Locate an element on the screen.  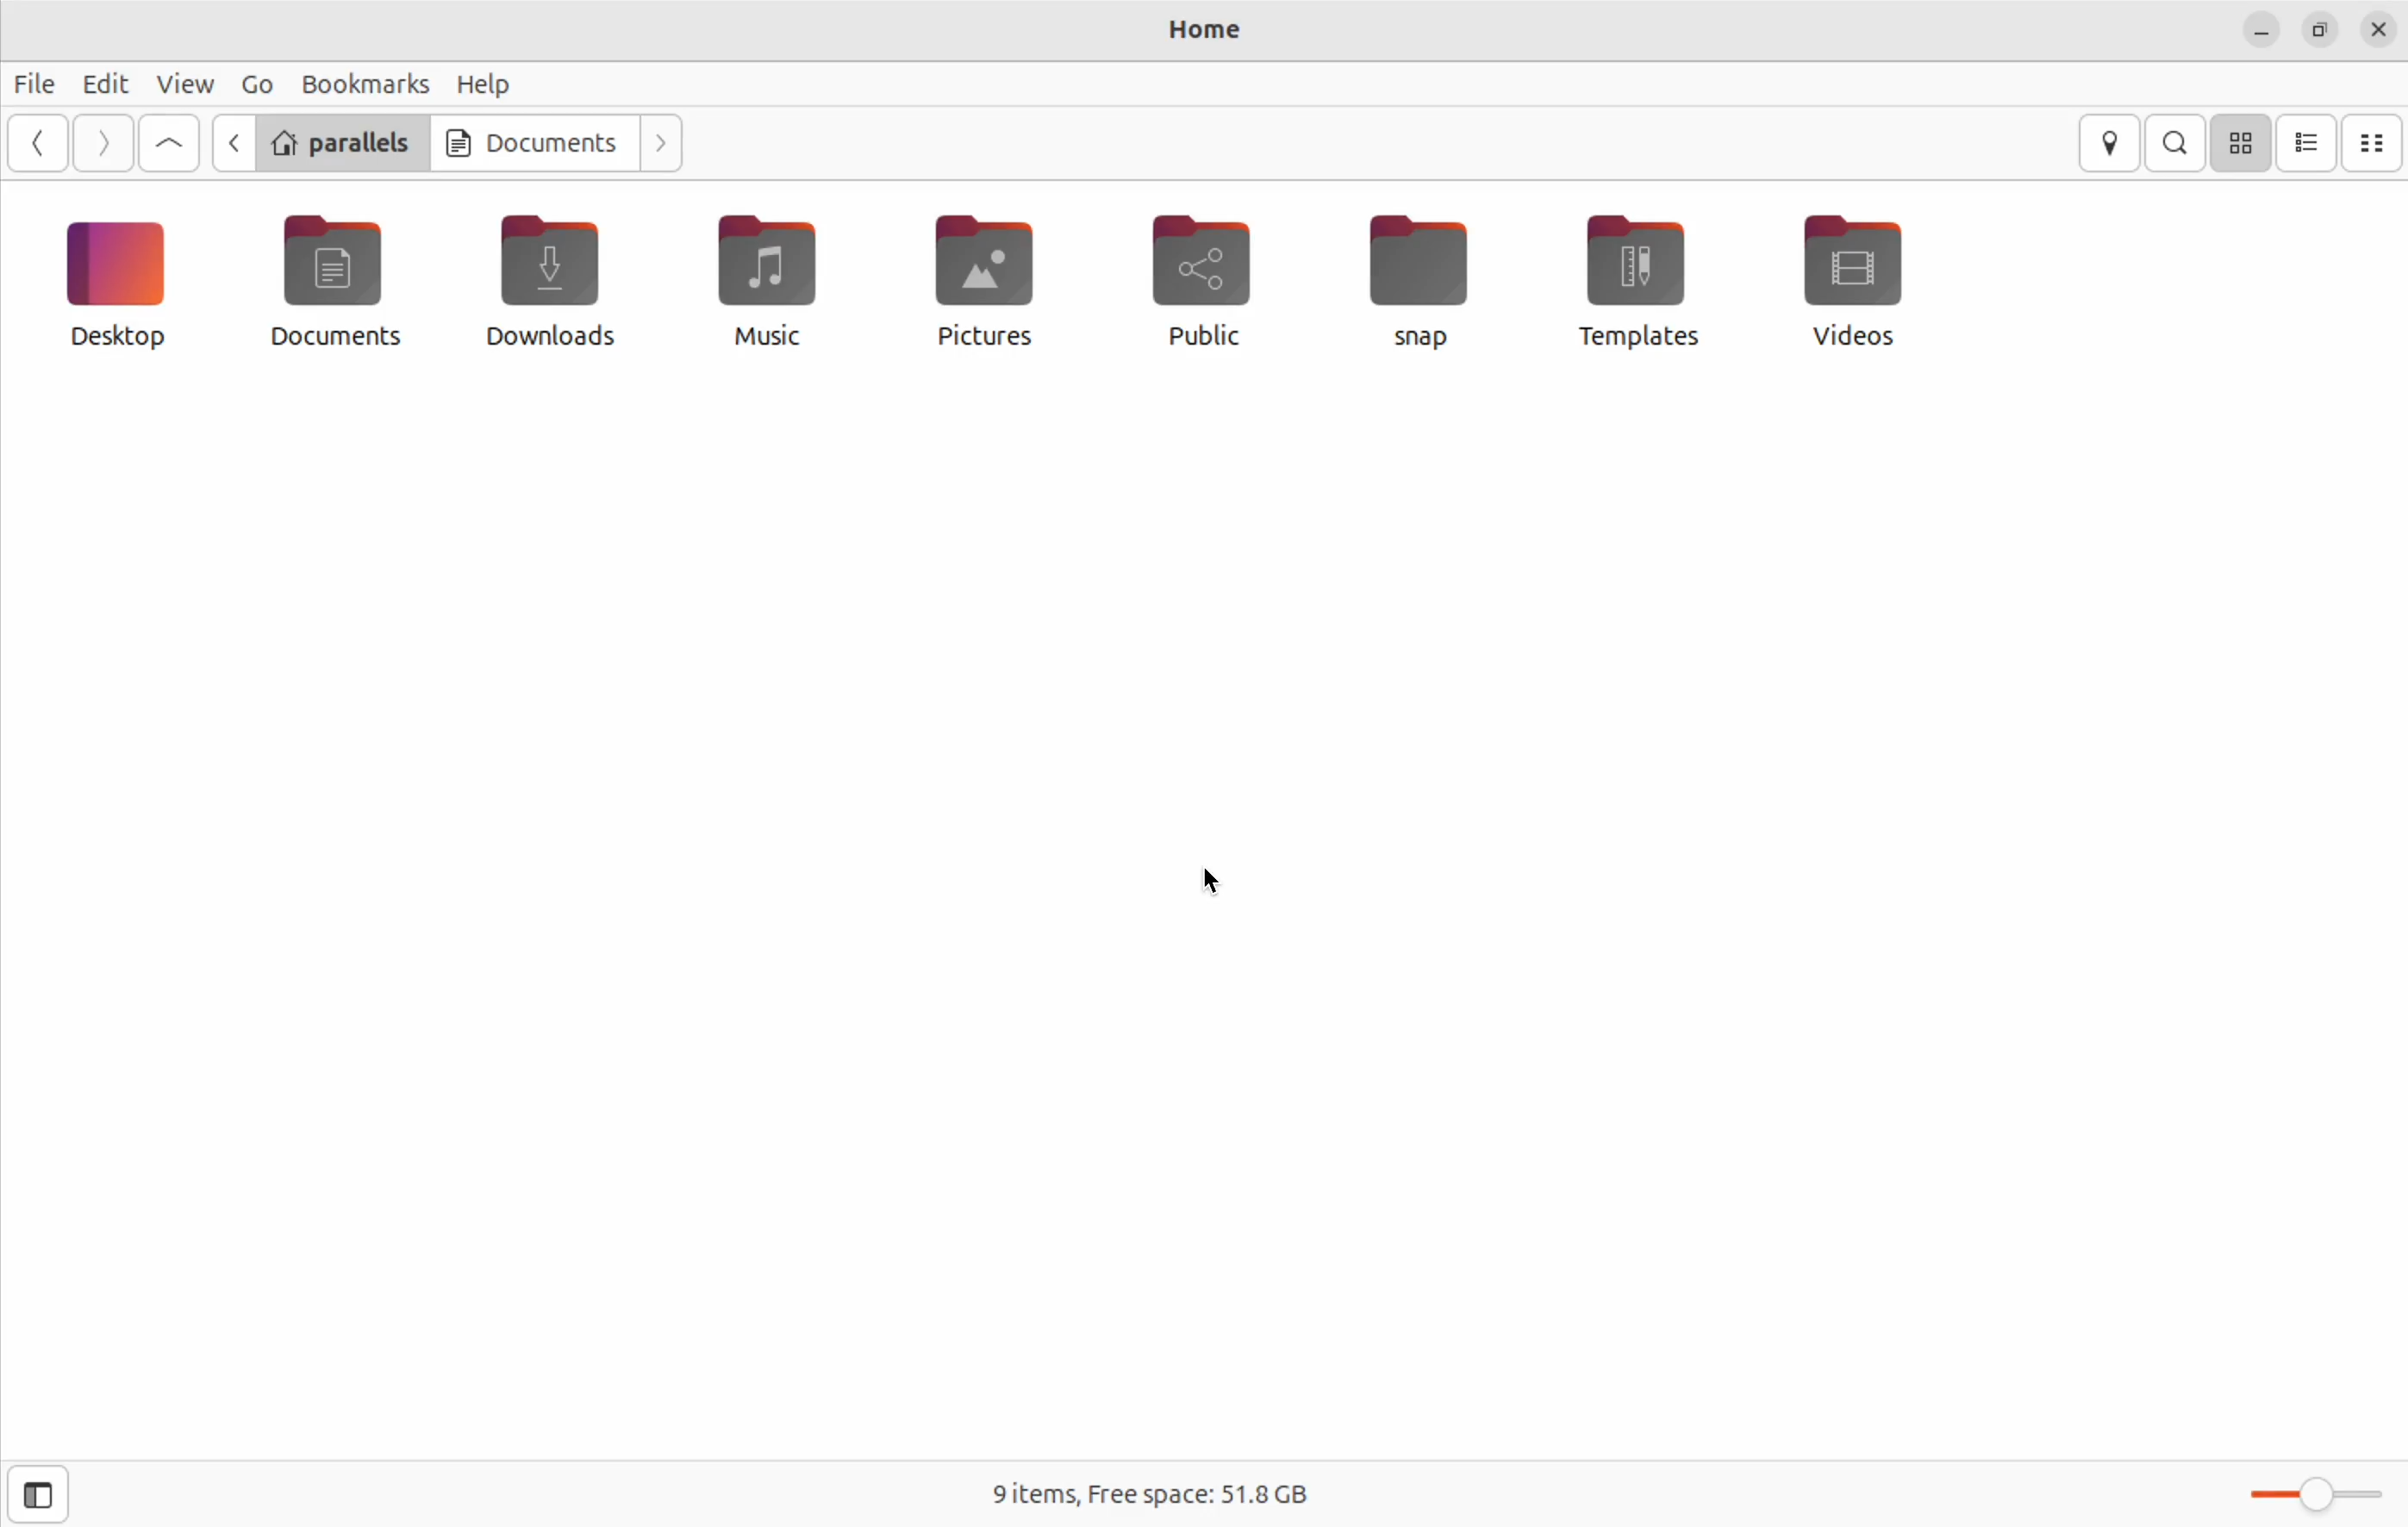
go back is located at coordinates (44, 144).